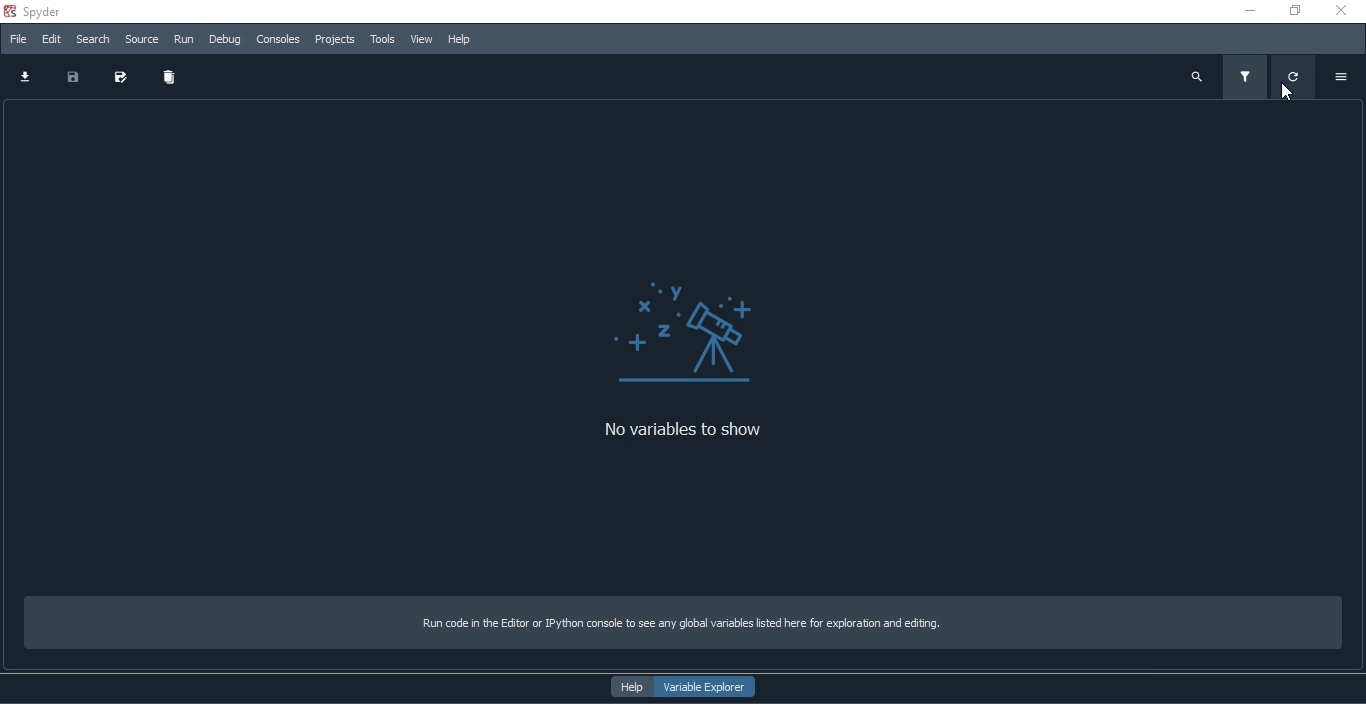 The image size is (1366, 704). What do you see at coordinates (1347, 79) in the screenshot?
I see `options` at bounding box center [1347, 79].